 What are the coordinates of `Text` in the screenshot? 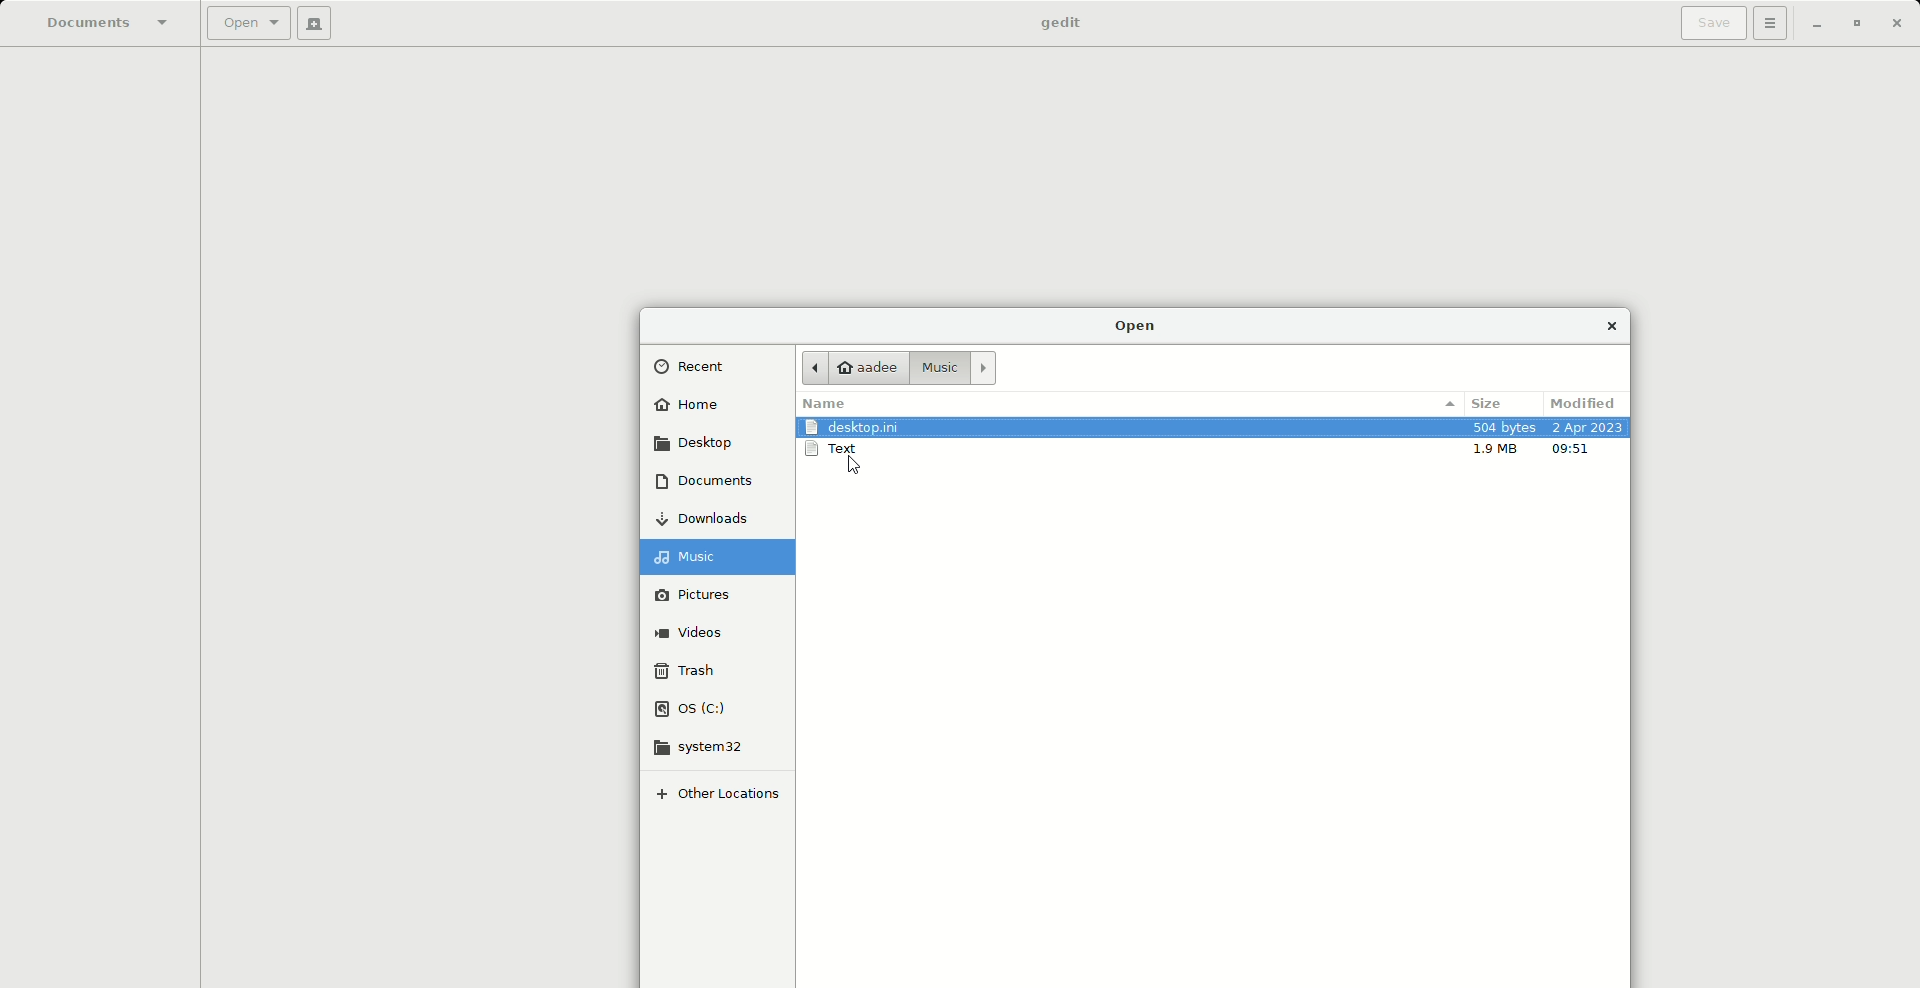 It's located at (851, 453).